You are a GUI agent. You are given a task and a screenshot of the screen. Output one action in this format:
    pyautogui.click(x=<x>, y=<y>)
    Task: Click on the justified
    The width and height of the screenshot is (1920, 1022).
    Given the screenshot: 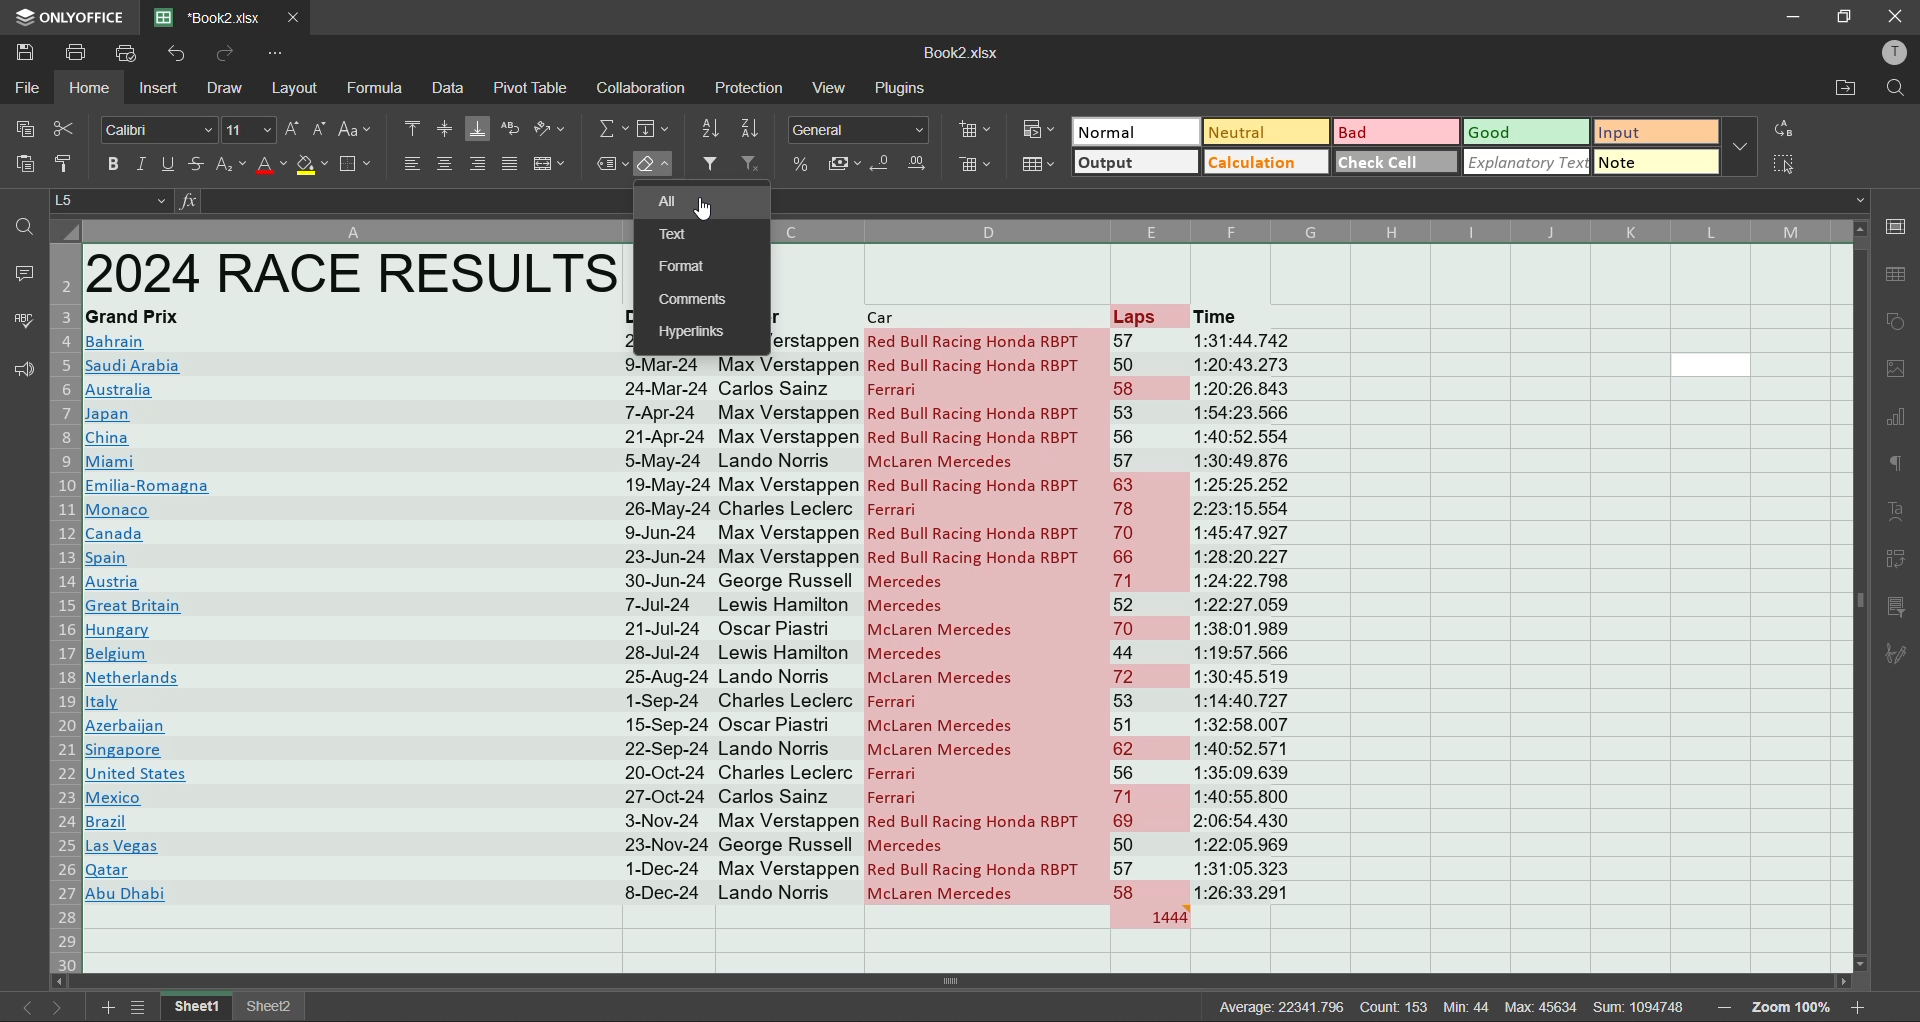 What is the action you would take?
    pyautogui.click(x=508, y=164)
    